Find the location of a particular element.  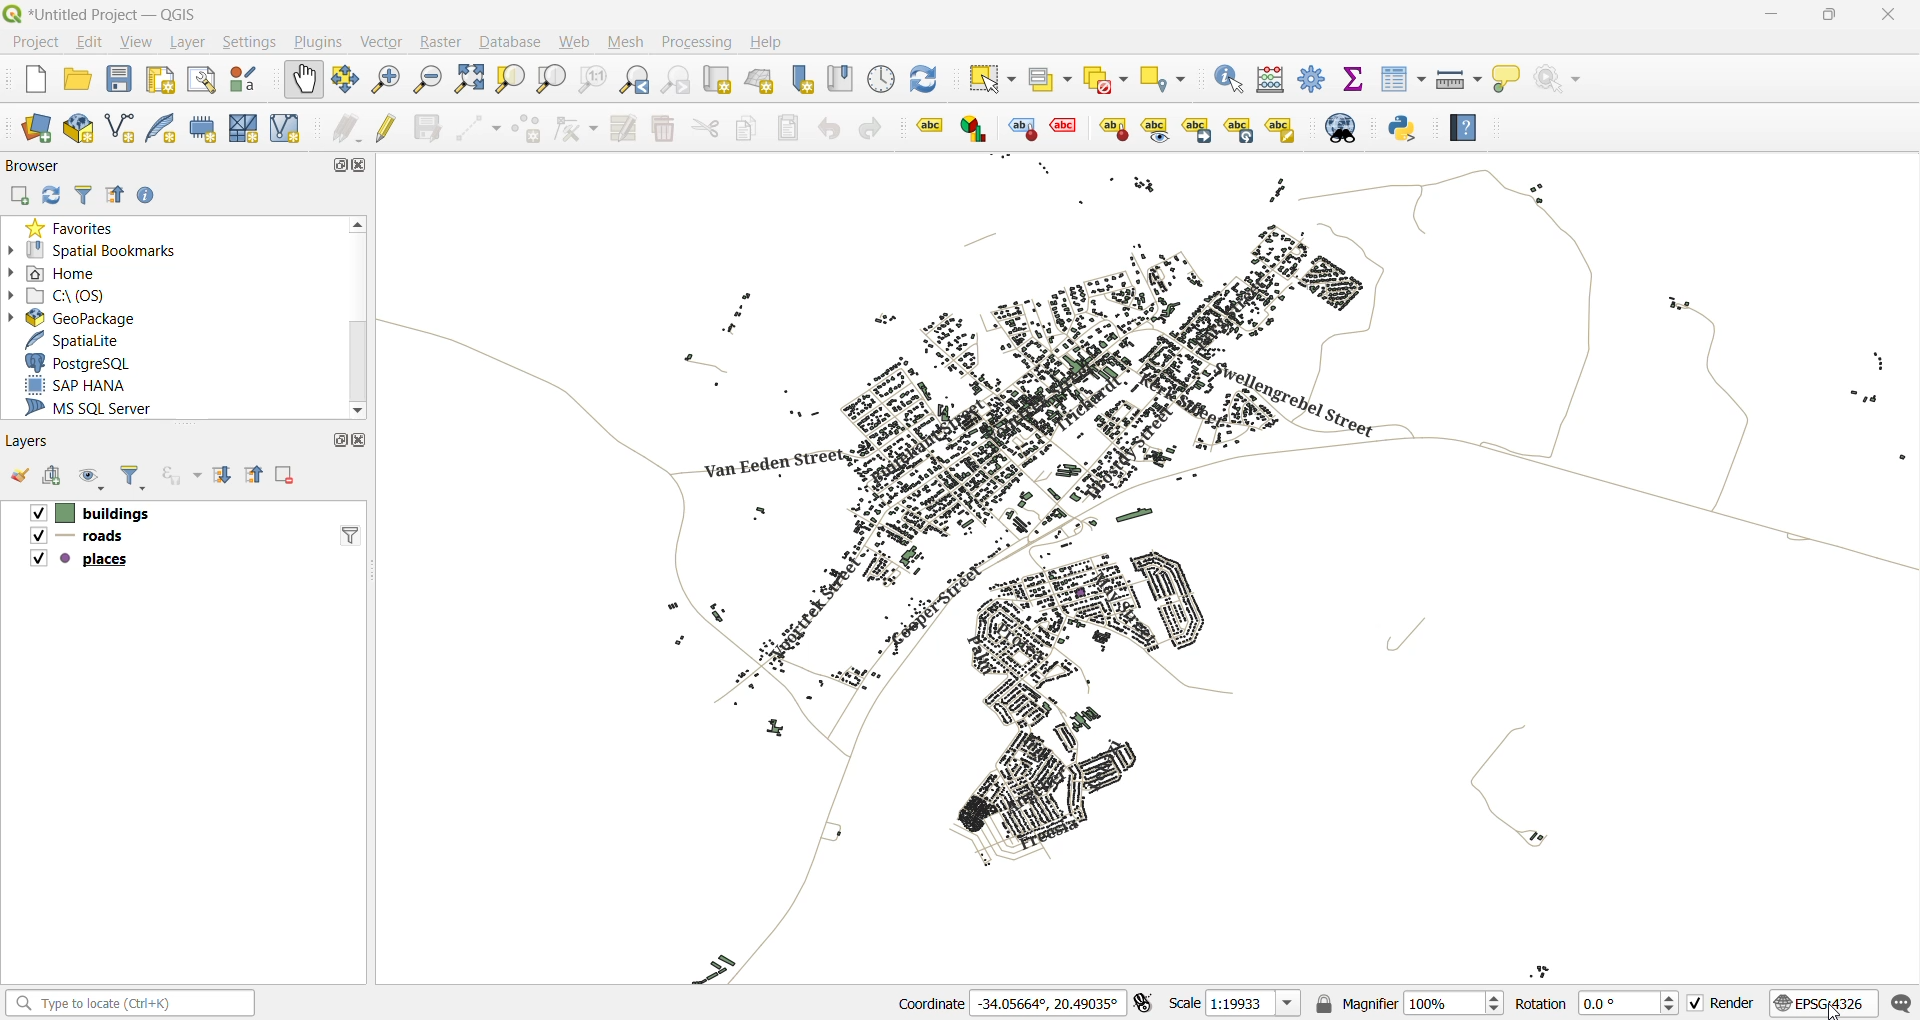

magnifier is located at coordinates (1409, 1001).